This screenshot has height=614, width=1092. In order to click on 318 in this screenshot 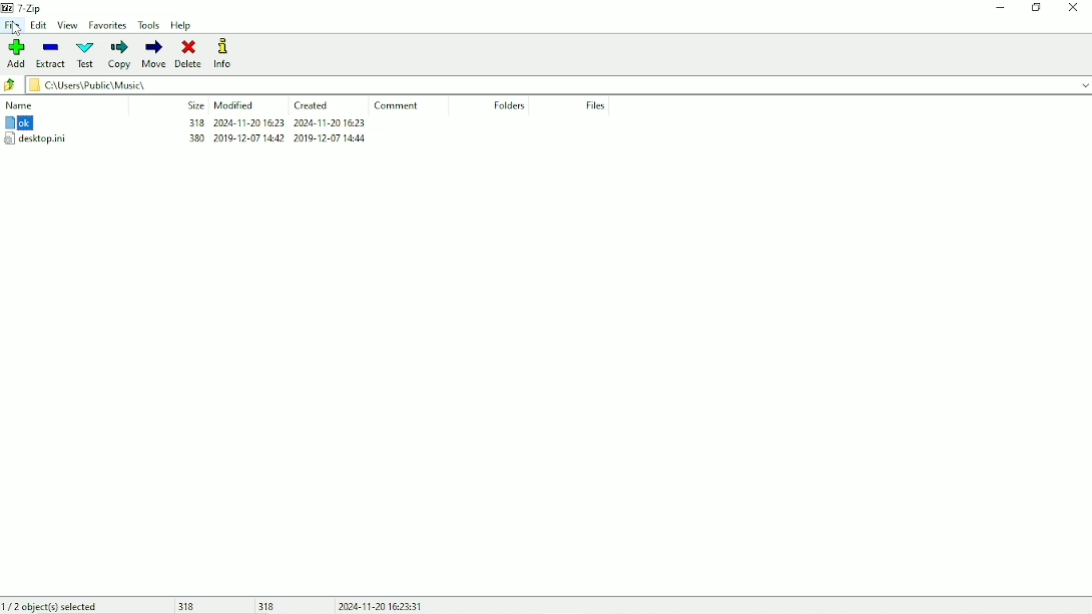, I will do `click(188, 605)`.